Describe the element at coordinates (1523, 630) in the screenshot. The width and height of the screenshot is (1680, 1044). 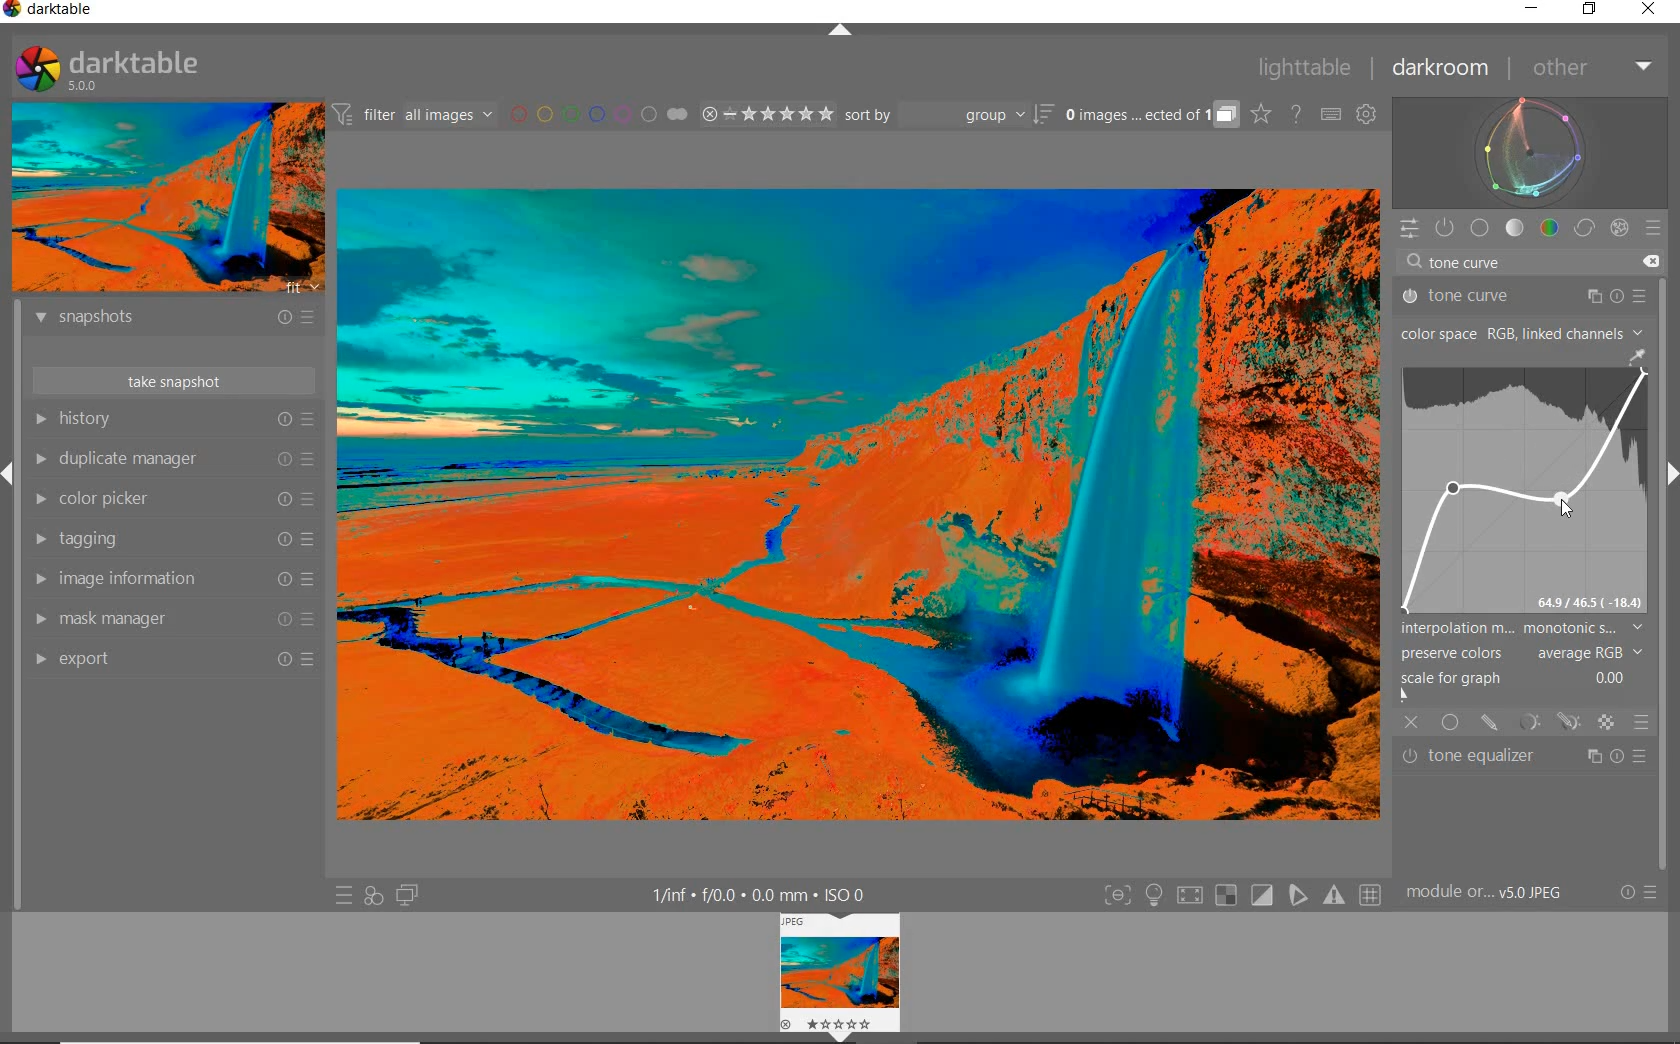
I see `INTERPOLATION` at that location.